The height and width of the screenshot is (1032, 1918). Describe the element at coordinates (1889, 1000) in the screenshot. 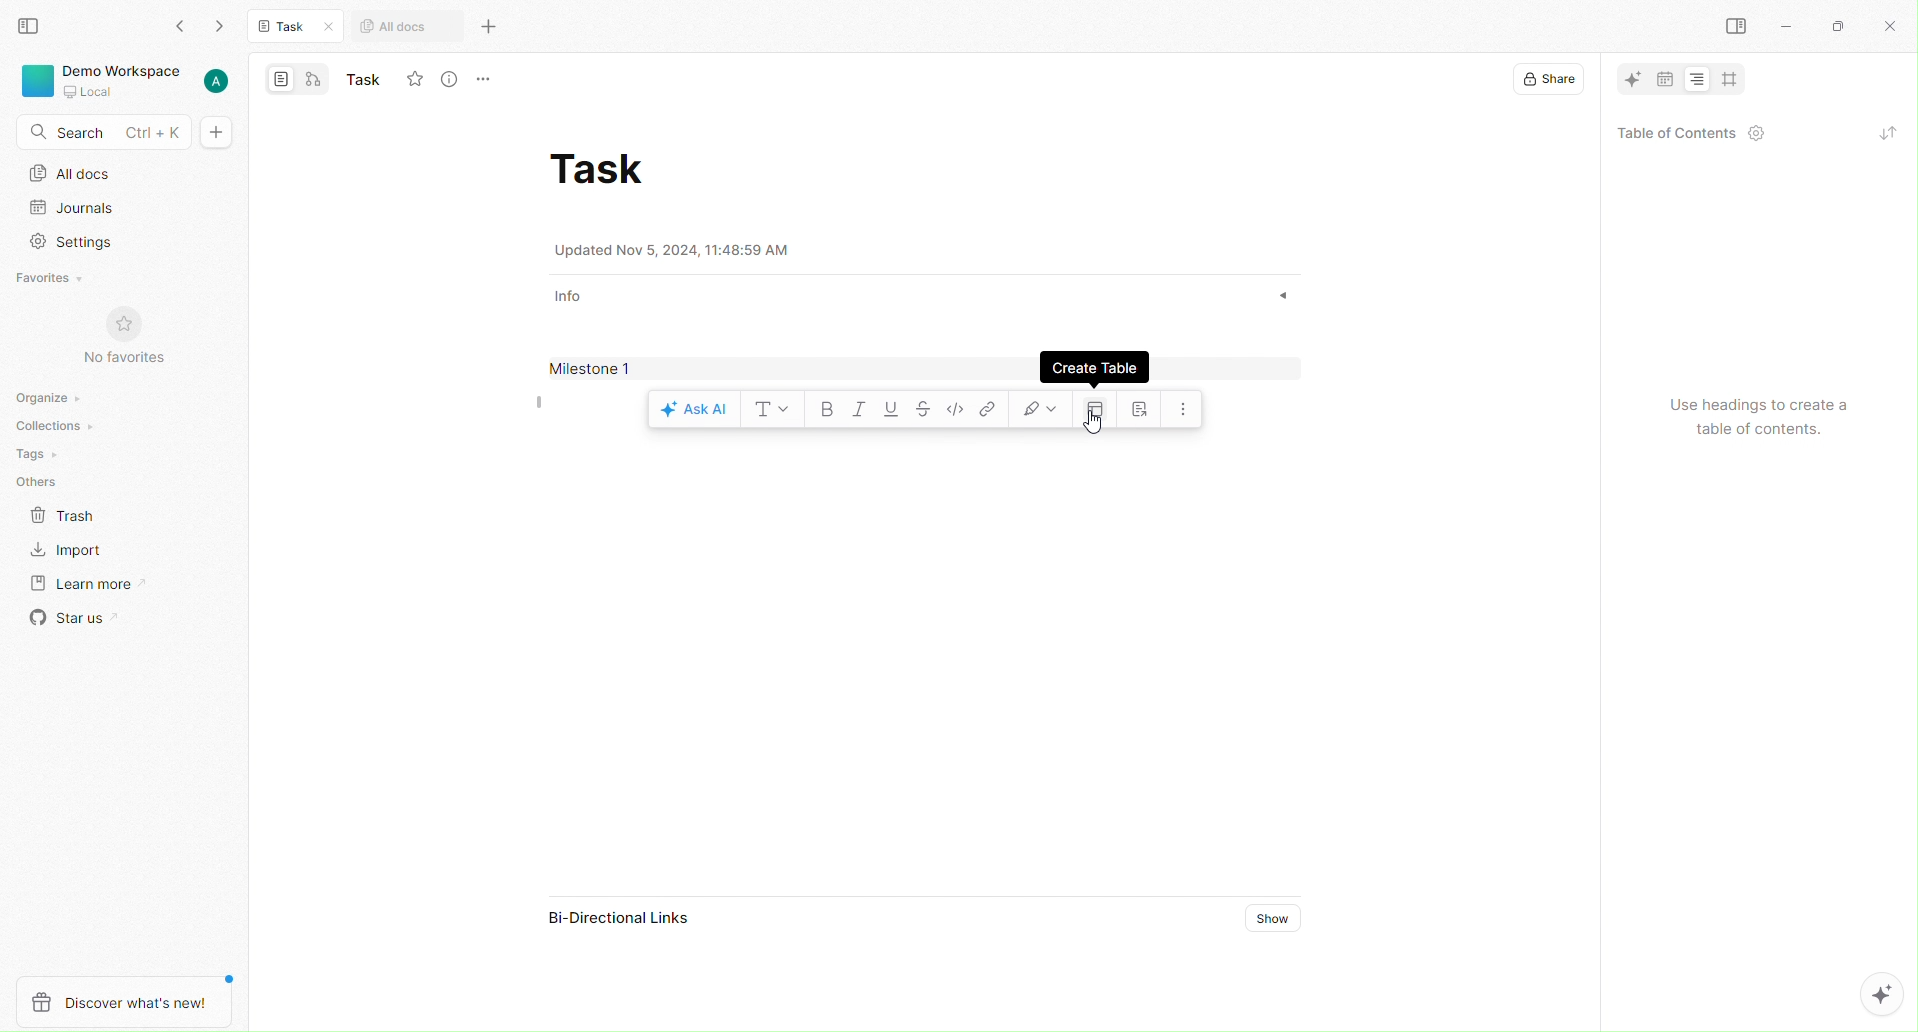

I see `AI options` at that location.